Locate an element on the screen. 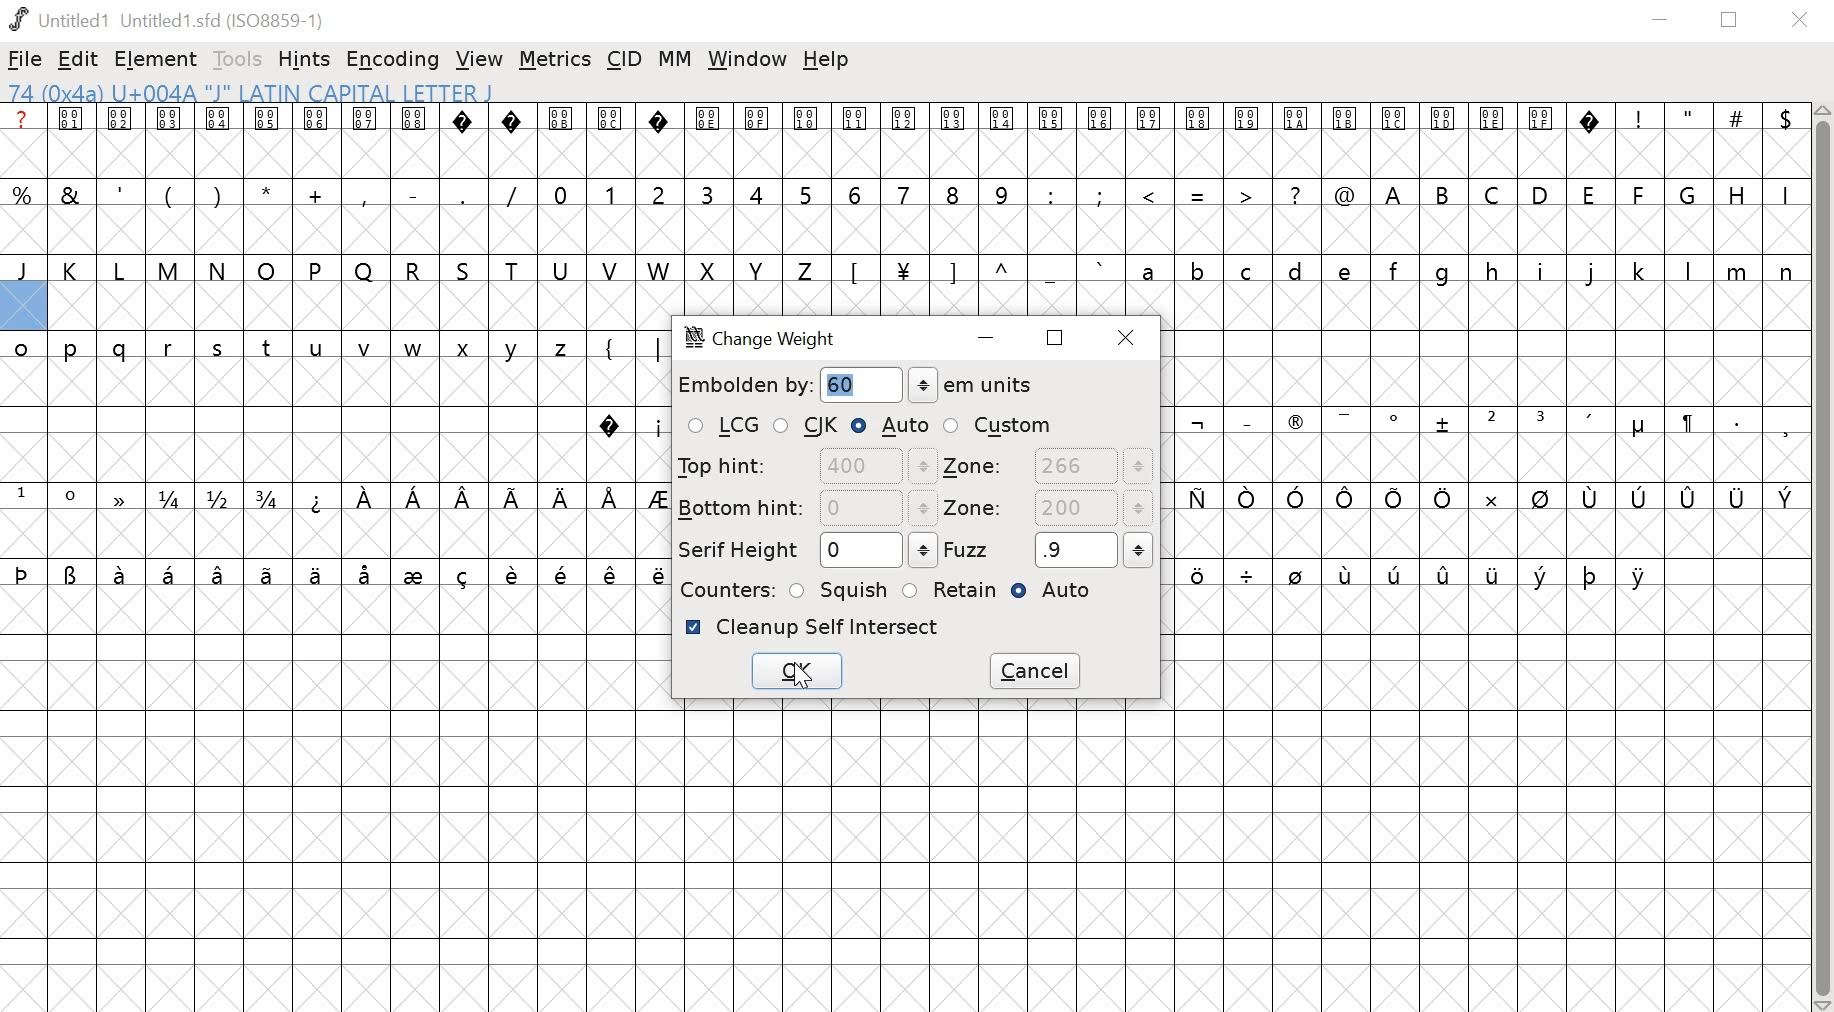 The image size is (1834, 1012). symbol is located at coordinates (116, 496).